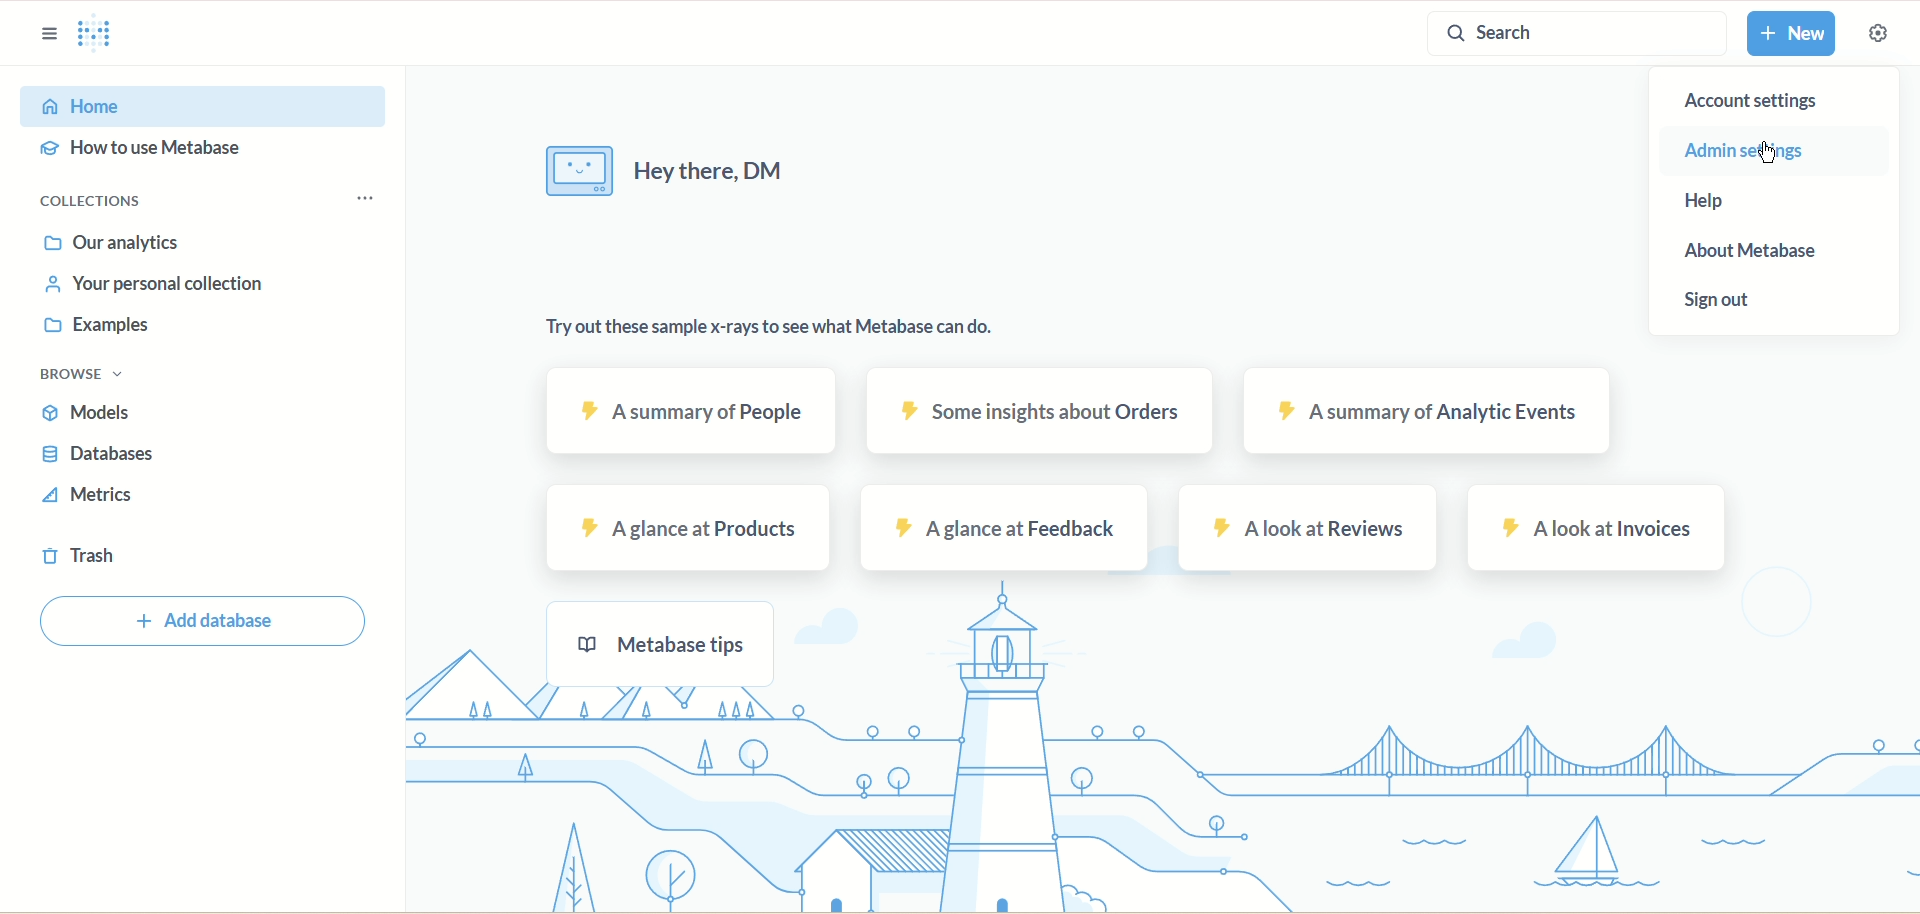  I want to click on Our analytics, so click(125, 238).